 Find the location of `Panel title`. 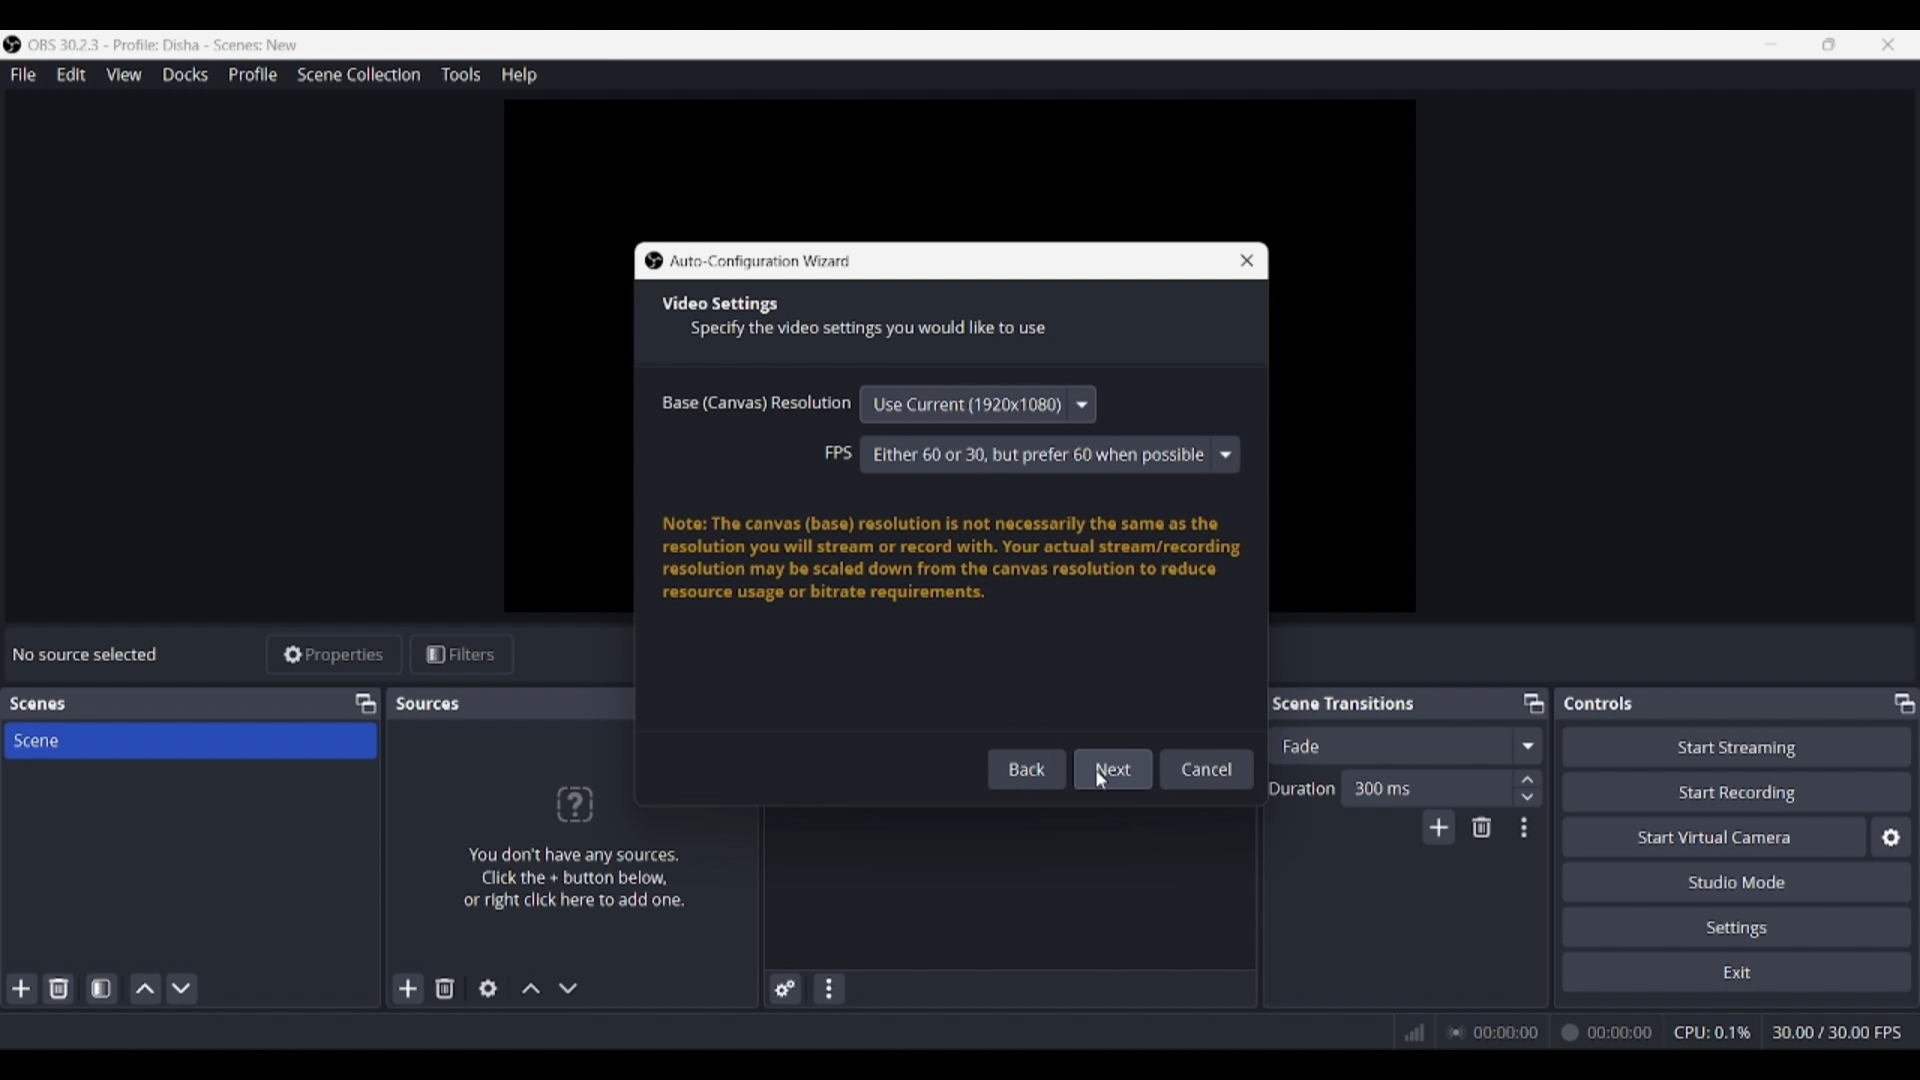

Panel title is located at coordinates (38, 704).